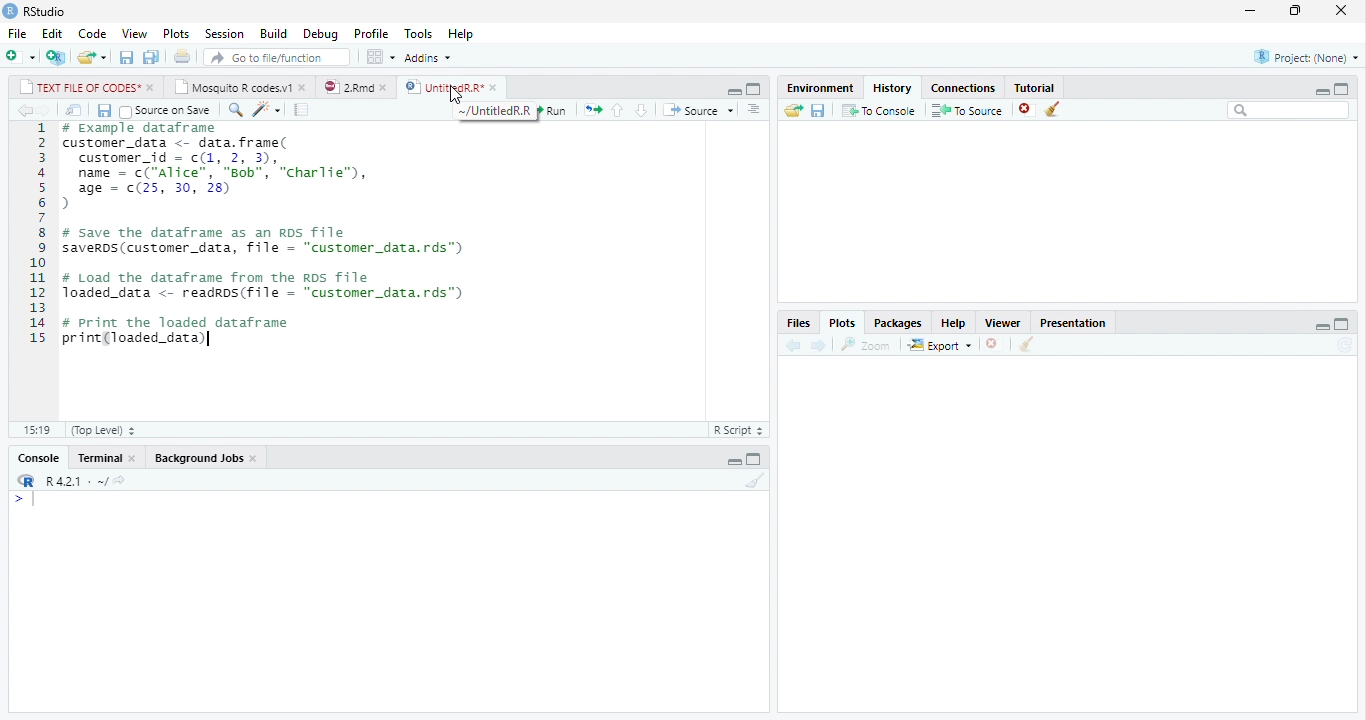 Image resolution: width=1366 pixels, height=720 pixels. What do you see at coordinates (1321, 91) in the screenshot?
I see `minimize` at bounding box center [1321, 91].